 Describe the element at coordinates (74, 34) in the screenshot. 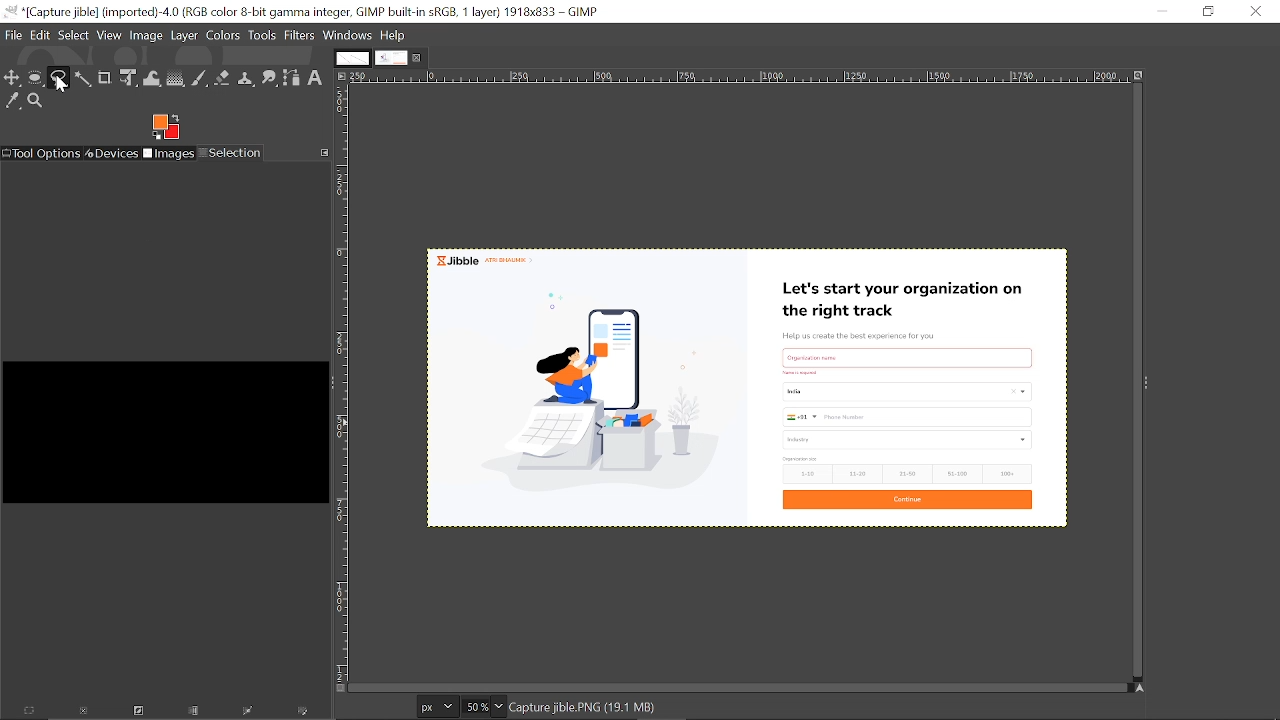

I see `Select` at that location.